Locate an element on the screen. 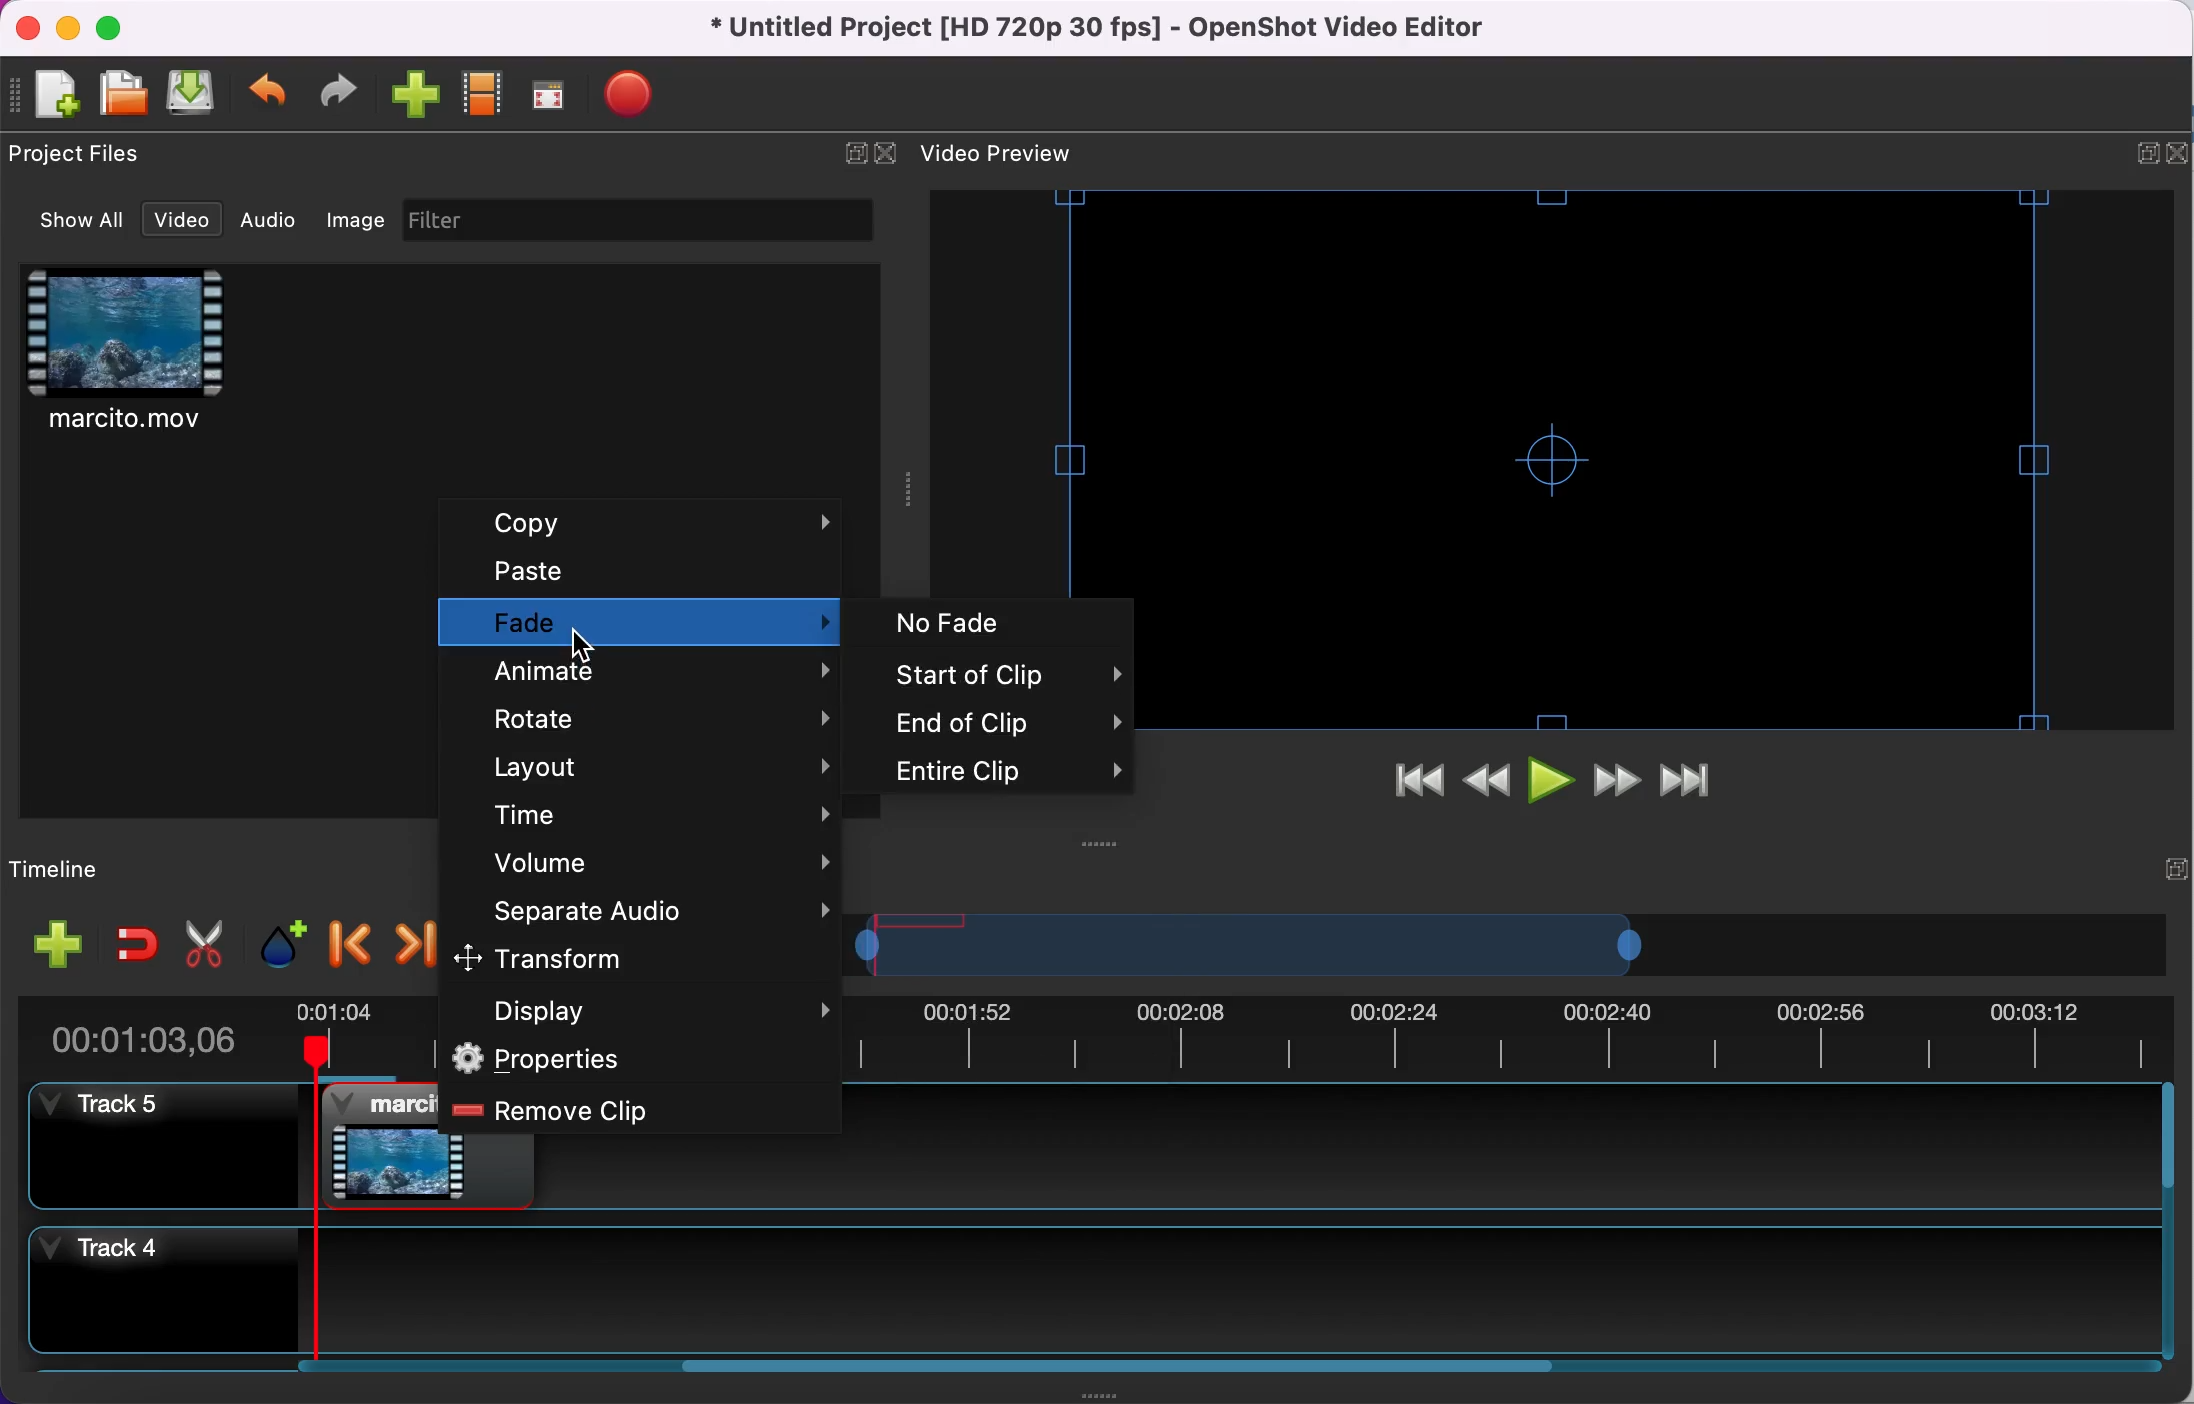 The image size is (2194, 1404). timeline is located at coordinates (1204, 1288).